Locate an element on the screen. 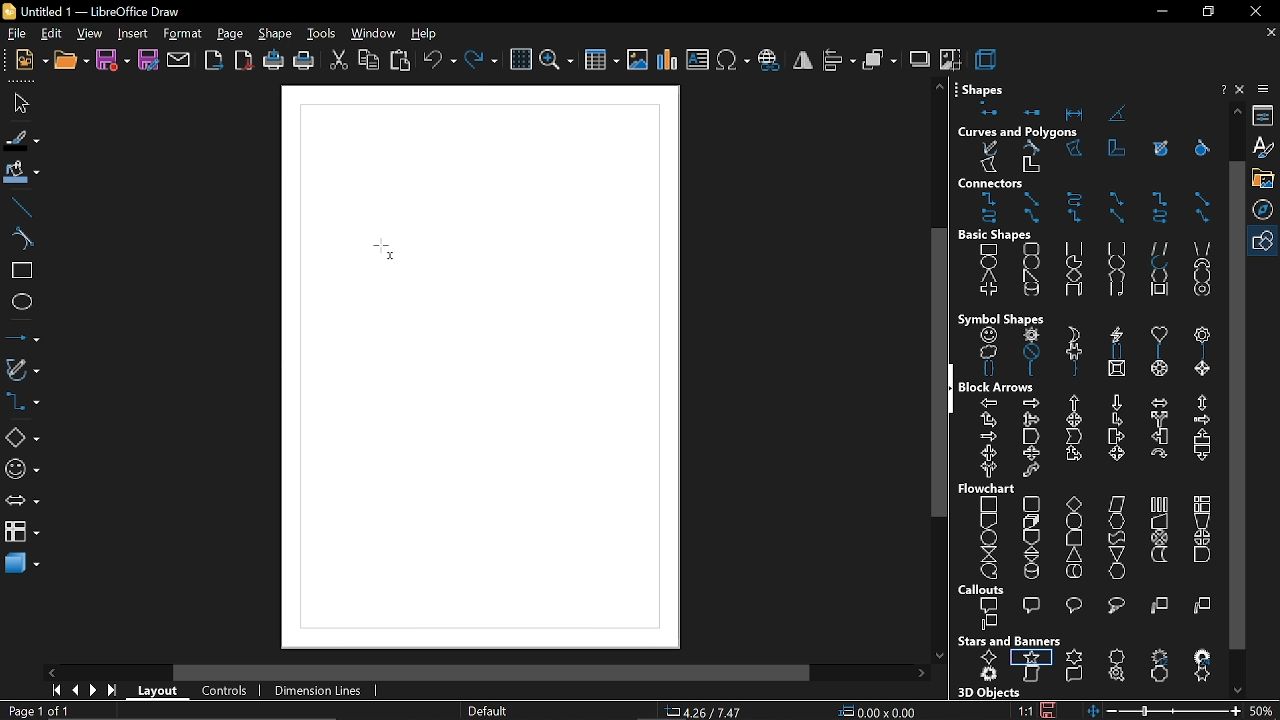 This screenshot has height=720, width=1280. fill color is located at coordinates (22, 173).